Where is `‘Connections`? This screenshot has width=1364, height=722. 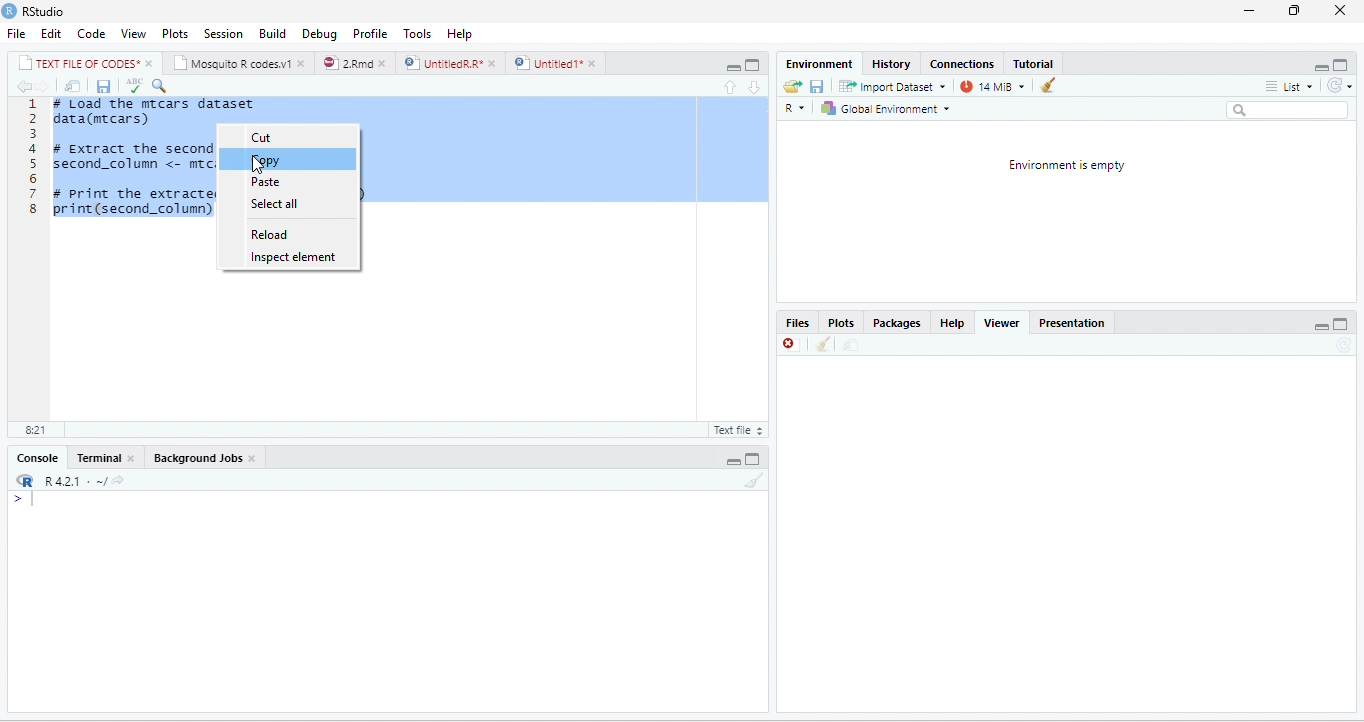
‘Connections is located at coordinates (961, 64).